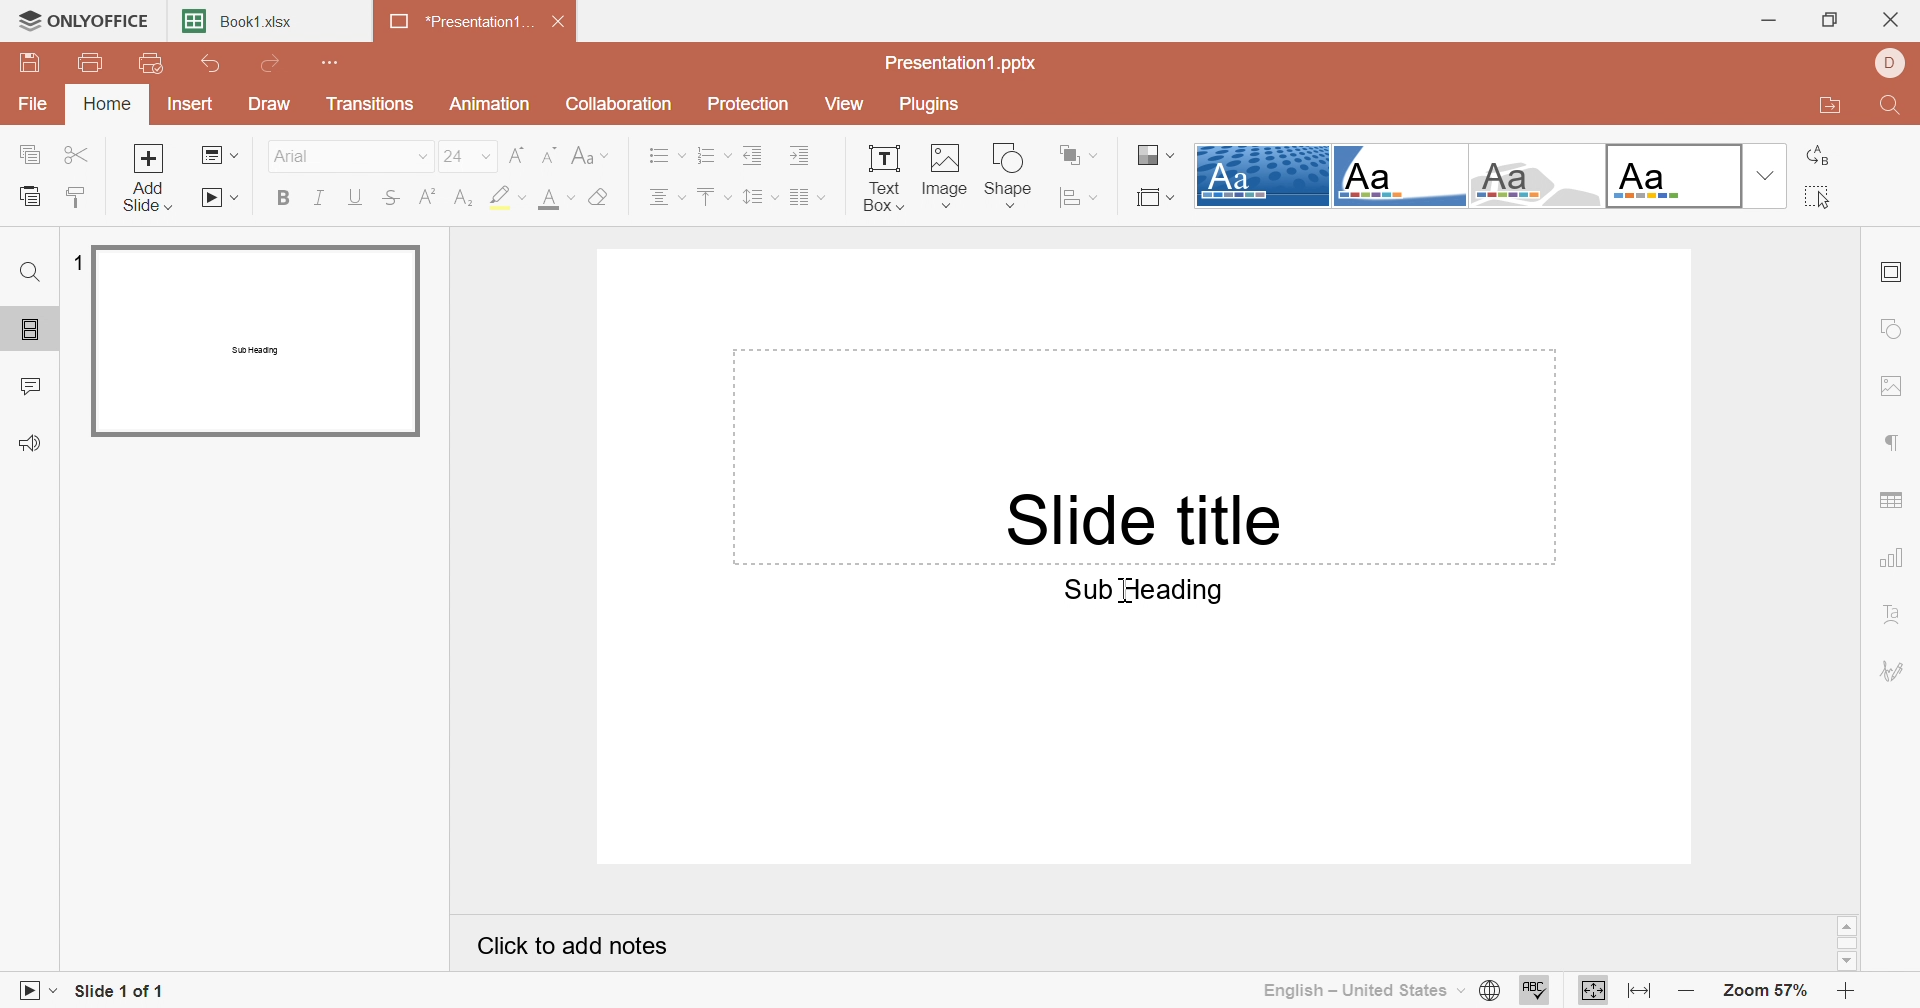 Image resolution: width=1920 pixels, height=1008 pixels. What do you see at coordinates (467, 155) in the screenshot?
I see `24` at bounding box center [467, 155].